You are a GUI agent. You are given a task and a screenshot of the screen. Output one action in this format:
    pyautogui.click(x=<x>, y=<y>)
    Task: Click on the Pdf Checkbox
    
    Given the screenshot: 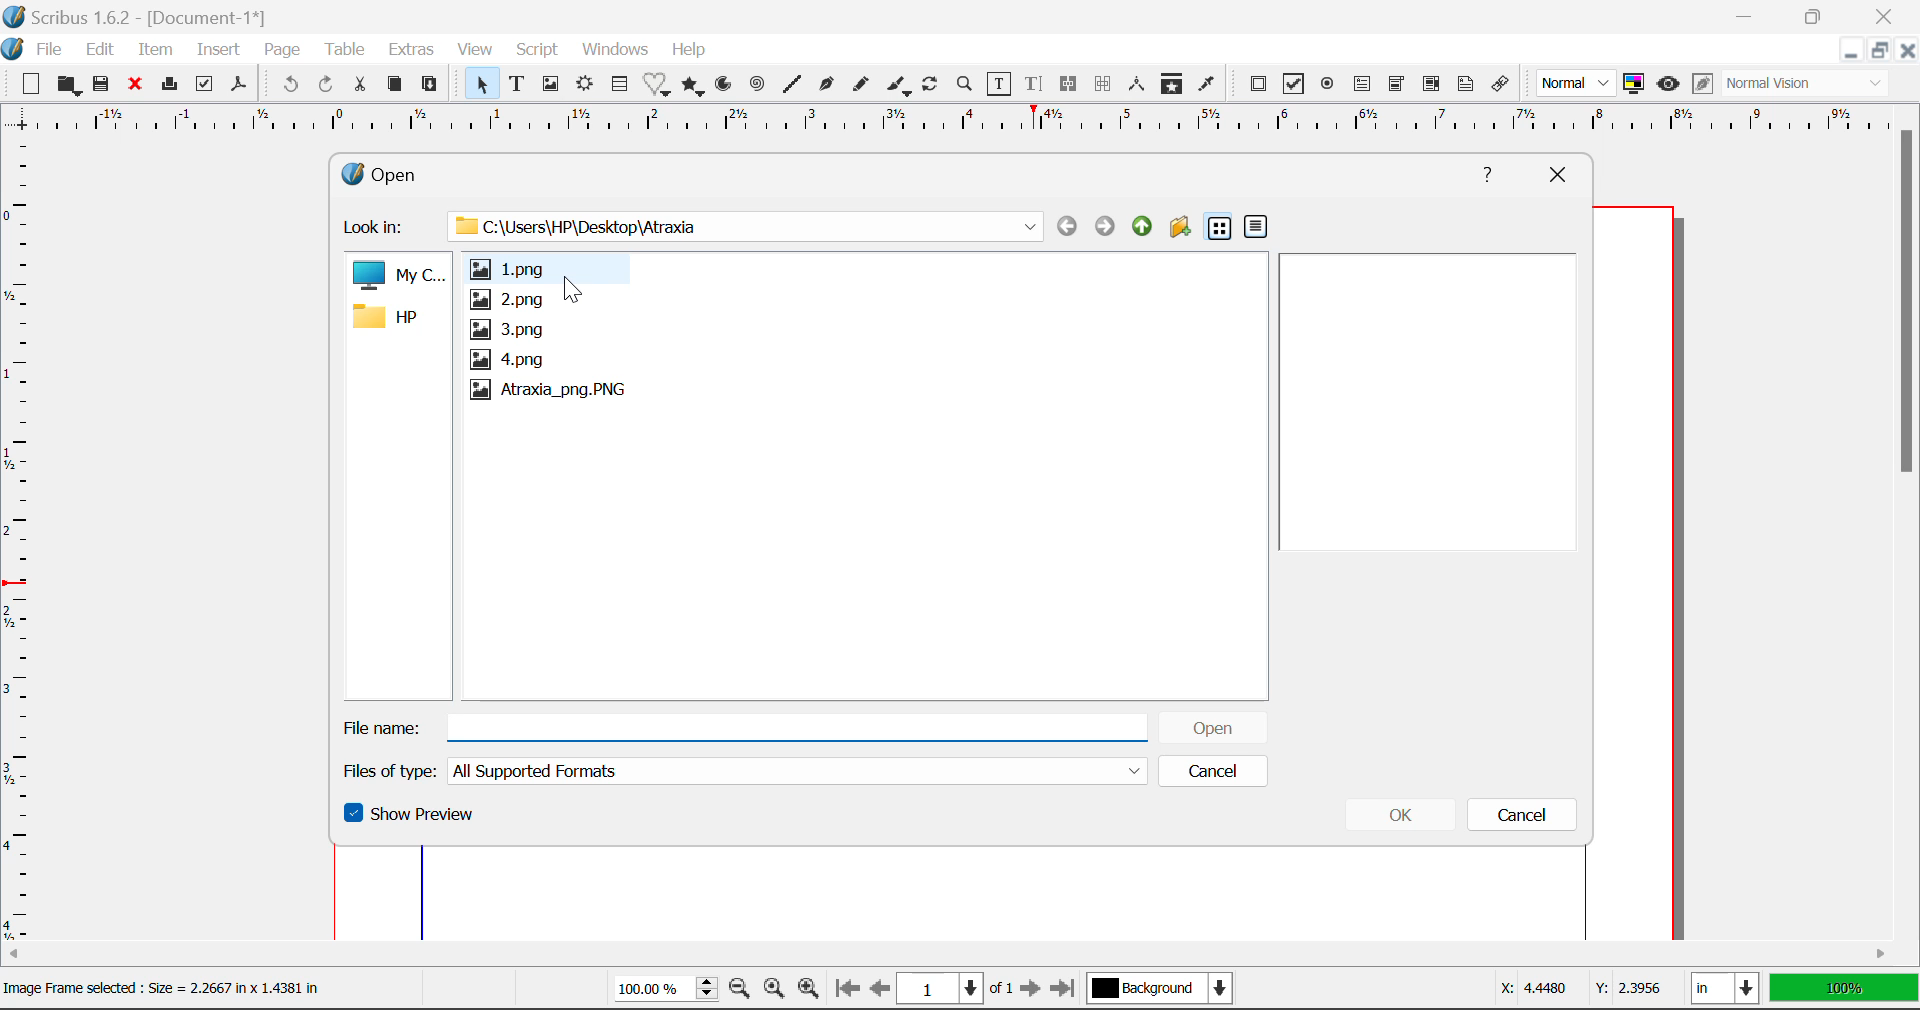 What is the action you would take?
    pyautogui.click(x=1296, y=87)
    